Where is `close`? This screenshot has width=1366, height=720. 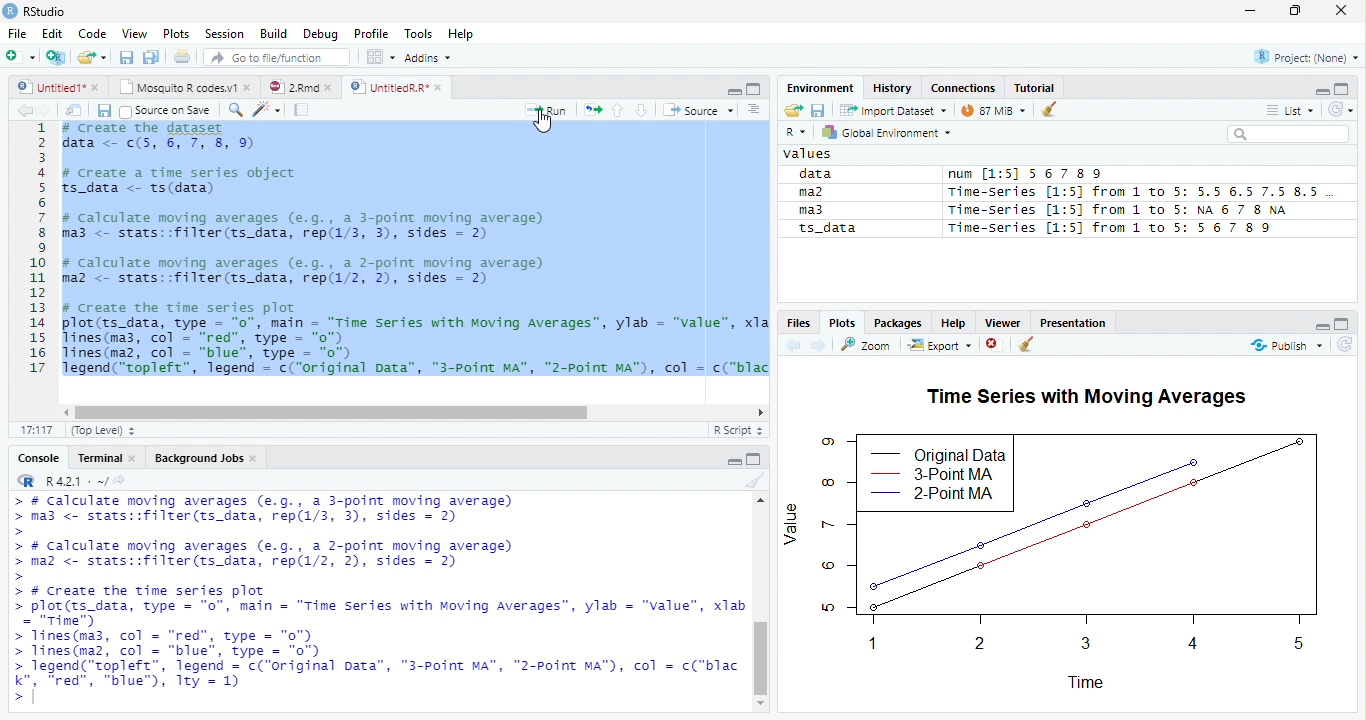 close is located at coordinates (1340, 11).